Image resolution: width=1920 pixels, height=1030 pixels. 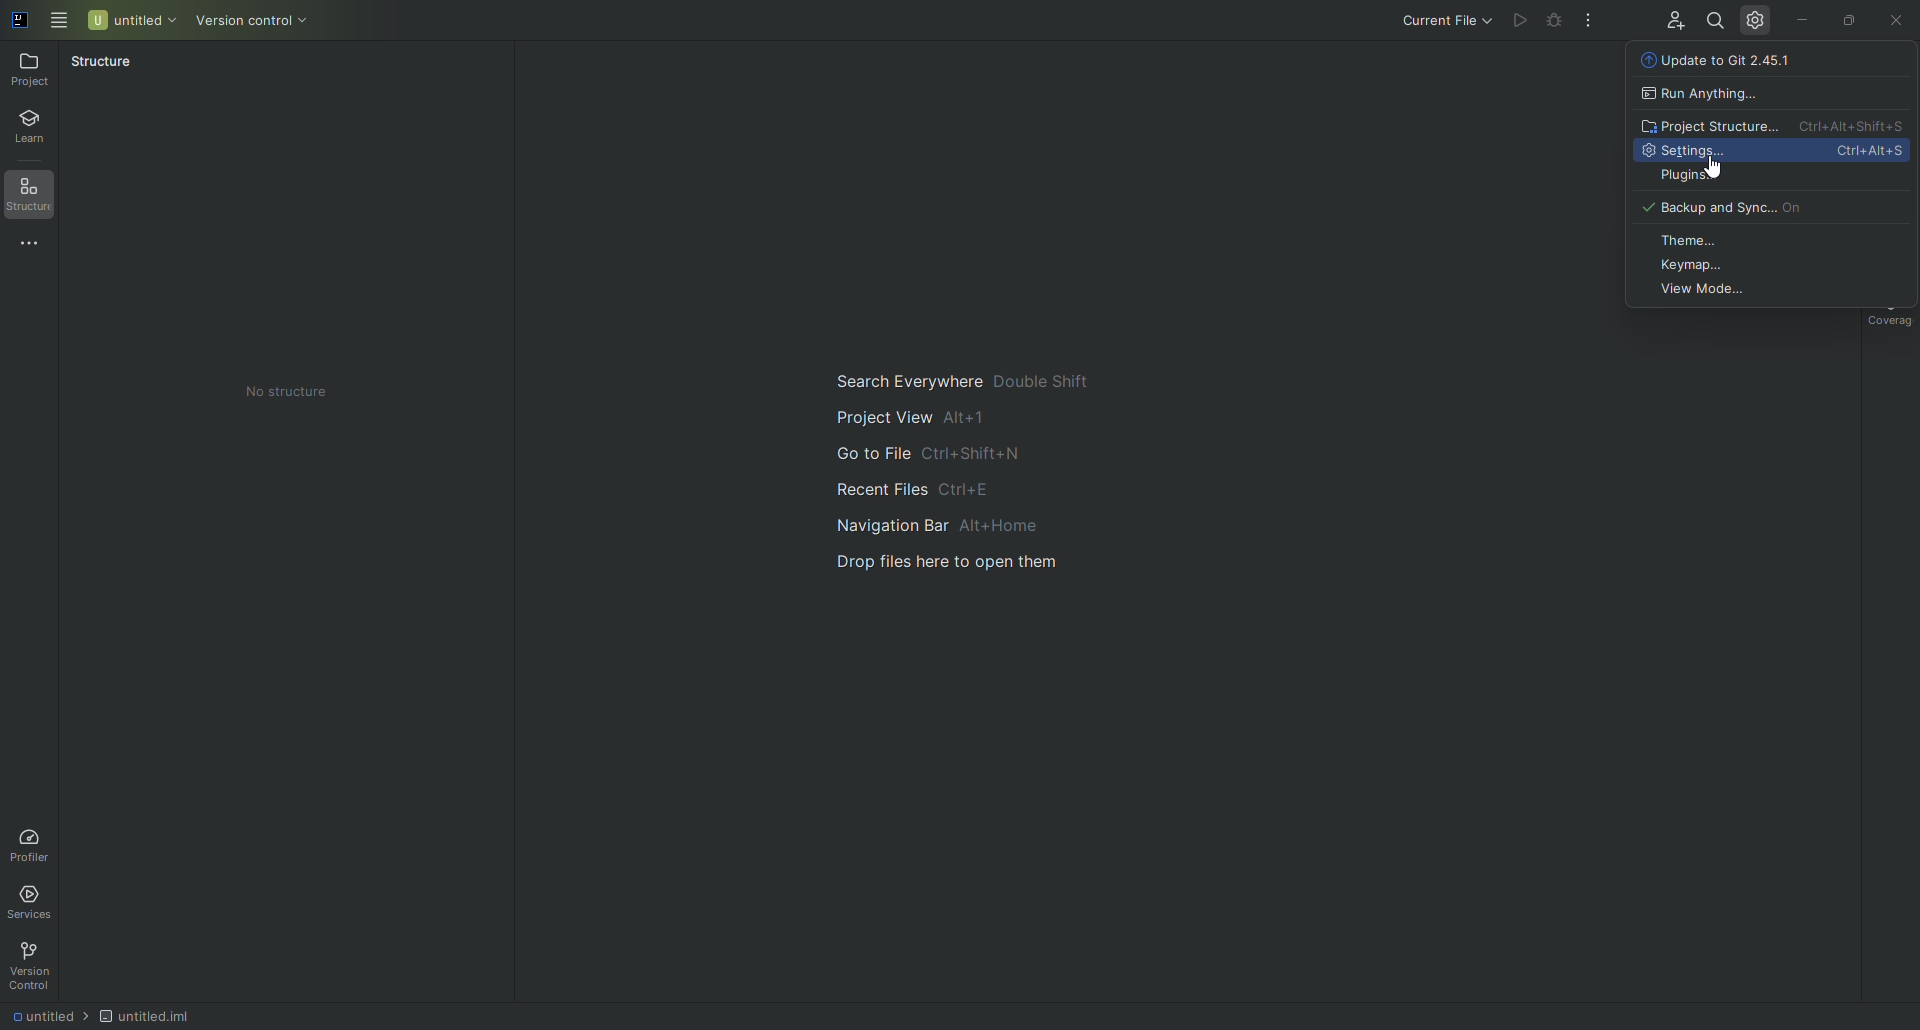 What do you see at coordinates (24, 24) in the screenshot?
I see `Application logo` at bounding box center [24, 24].